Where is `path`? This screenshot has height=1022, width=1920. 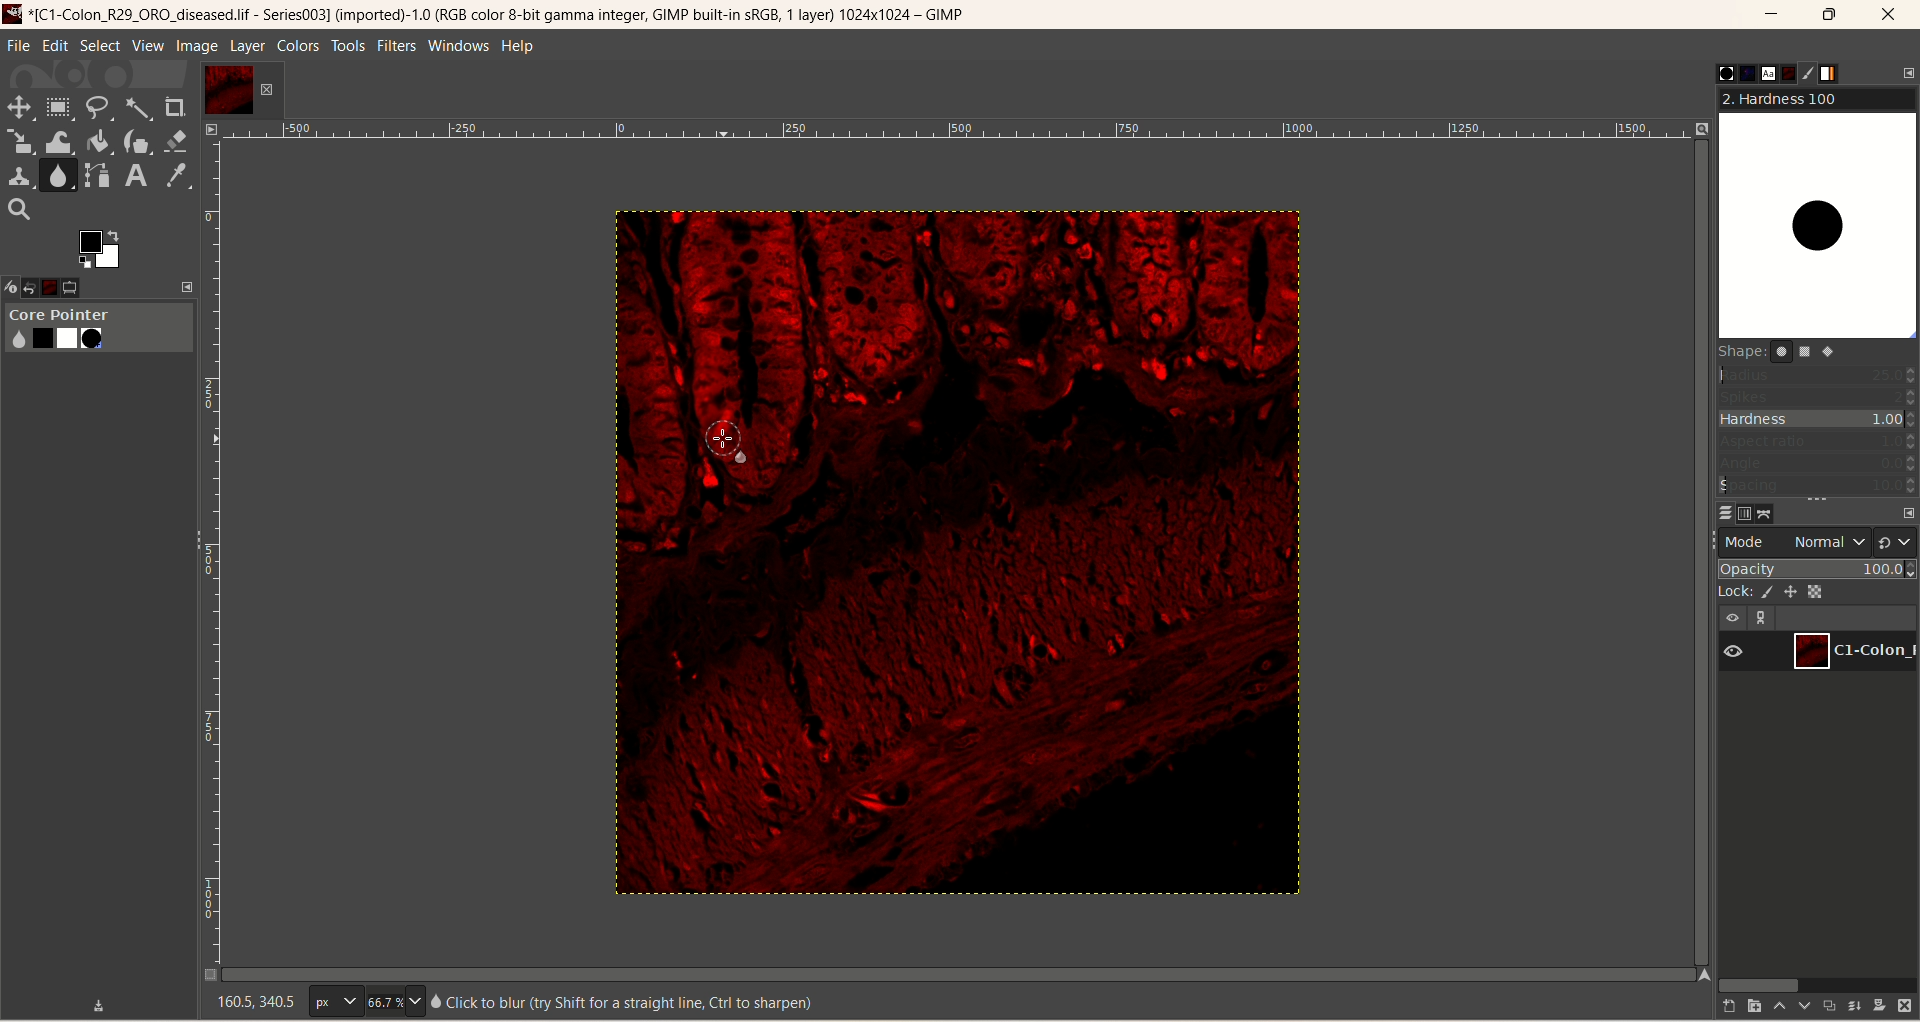
path is located at coordinates (1769, 513).